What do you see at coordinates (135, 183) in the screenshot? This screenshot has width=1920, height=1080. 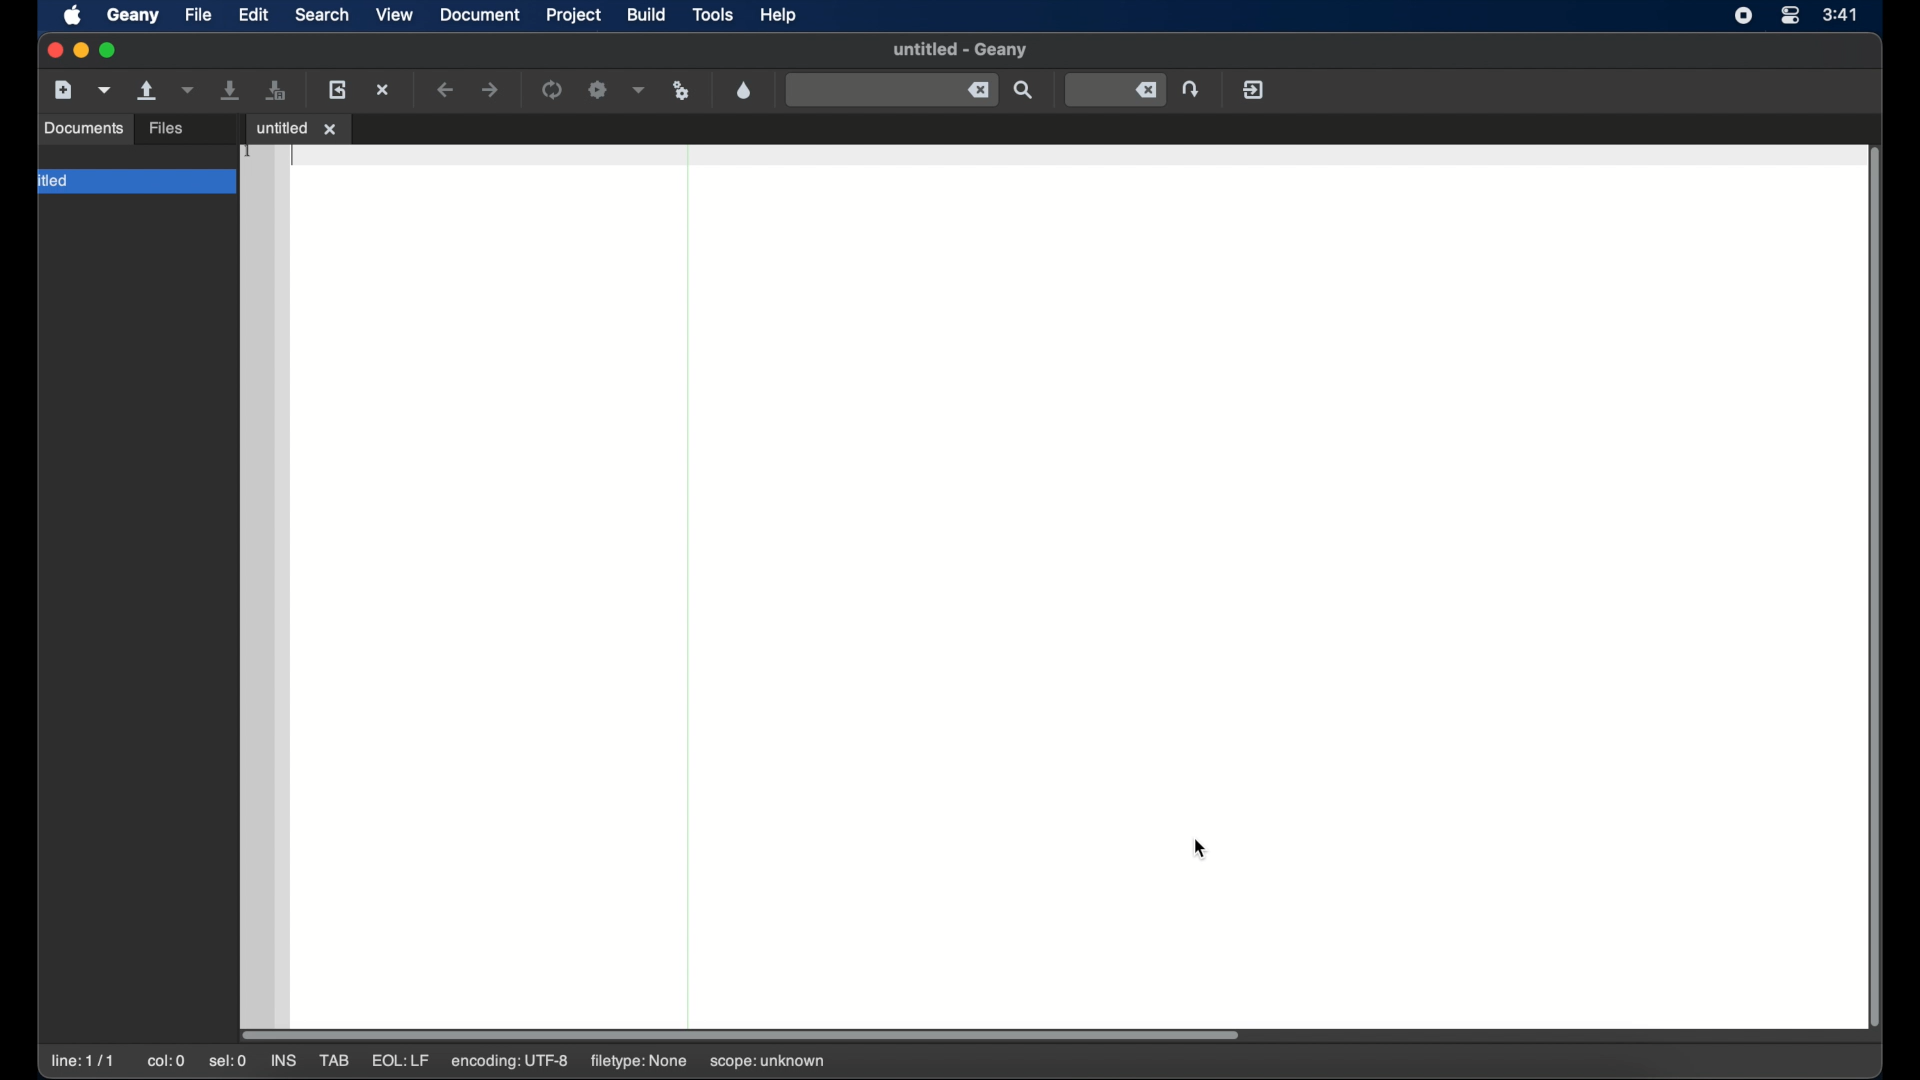 I see `untitled` at bounding box center [135, 183].